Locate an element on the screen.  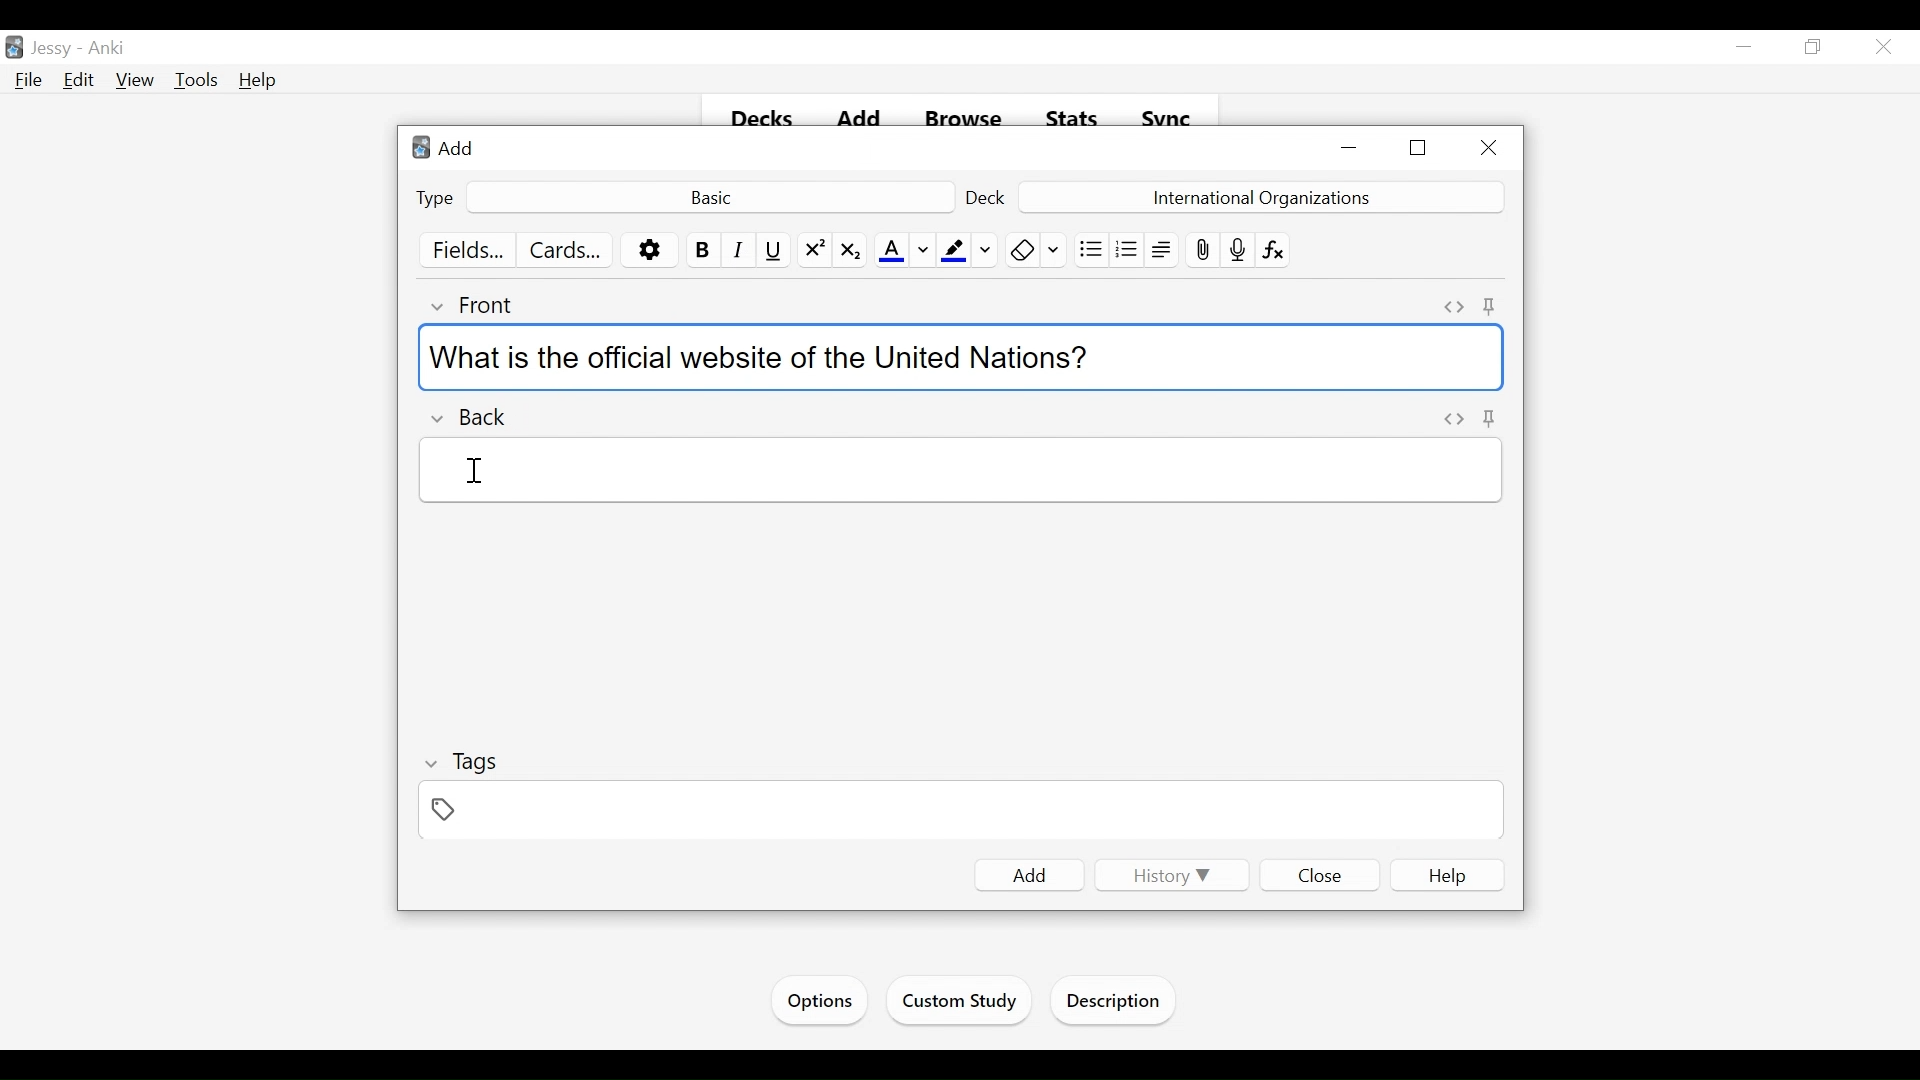
Type is located at coordinates (433, 198).